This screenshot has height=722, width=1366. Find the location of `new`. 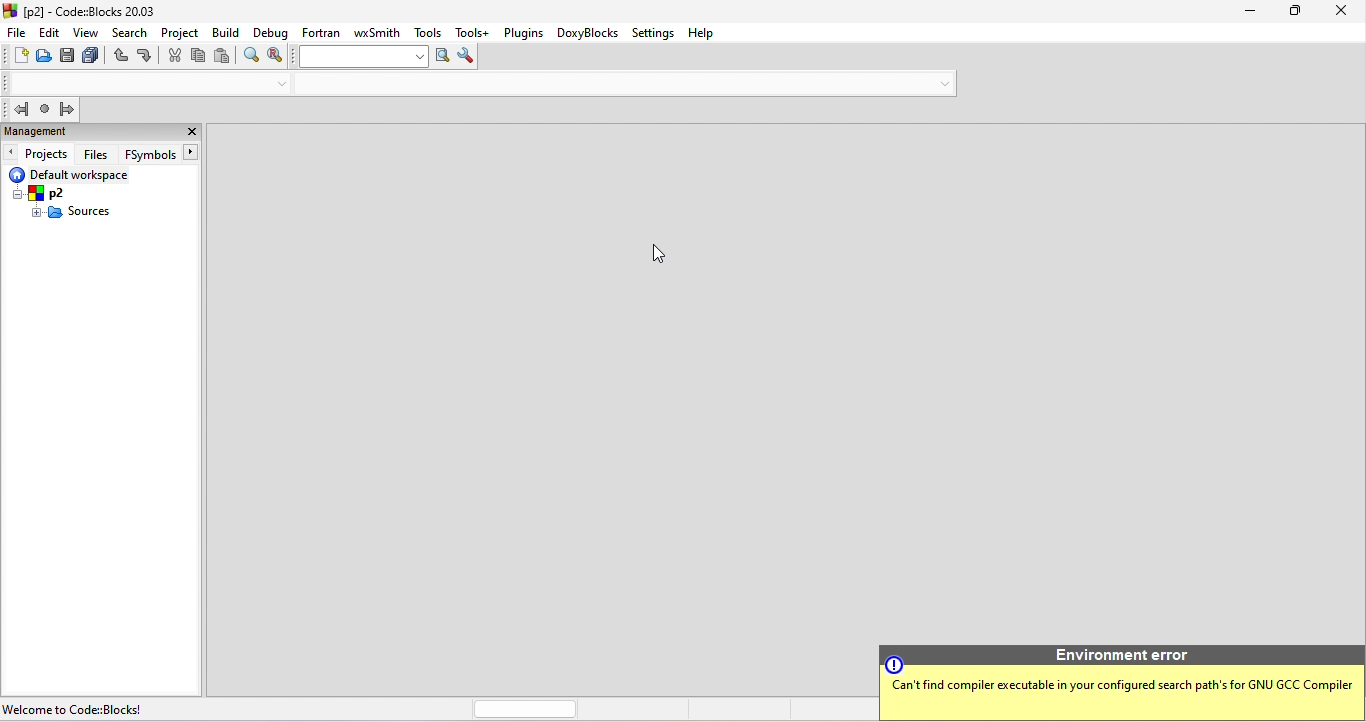

new is located at coordinates (16, 55).